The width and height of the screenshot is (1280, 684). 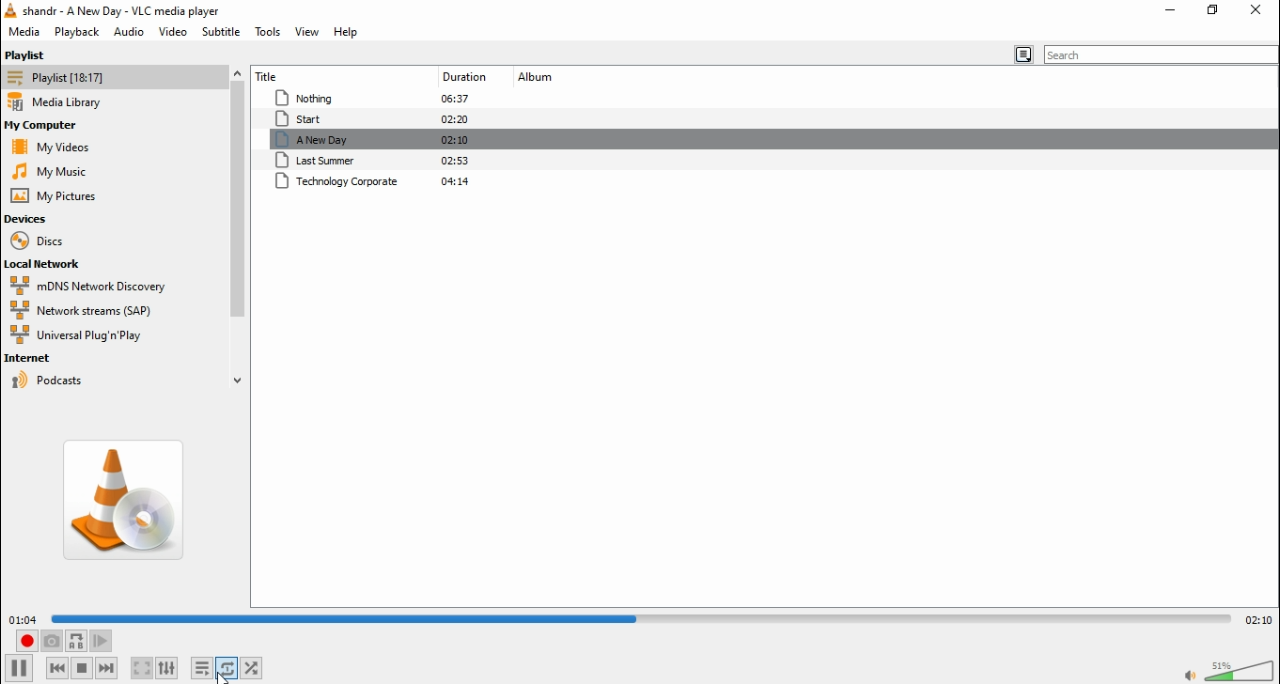 I want to click on playlist, so click(x=61, y=77).